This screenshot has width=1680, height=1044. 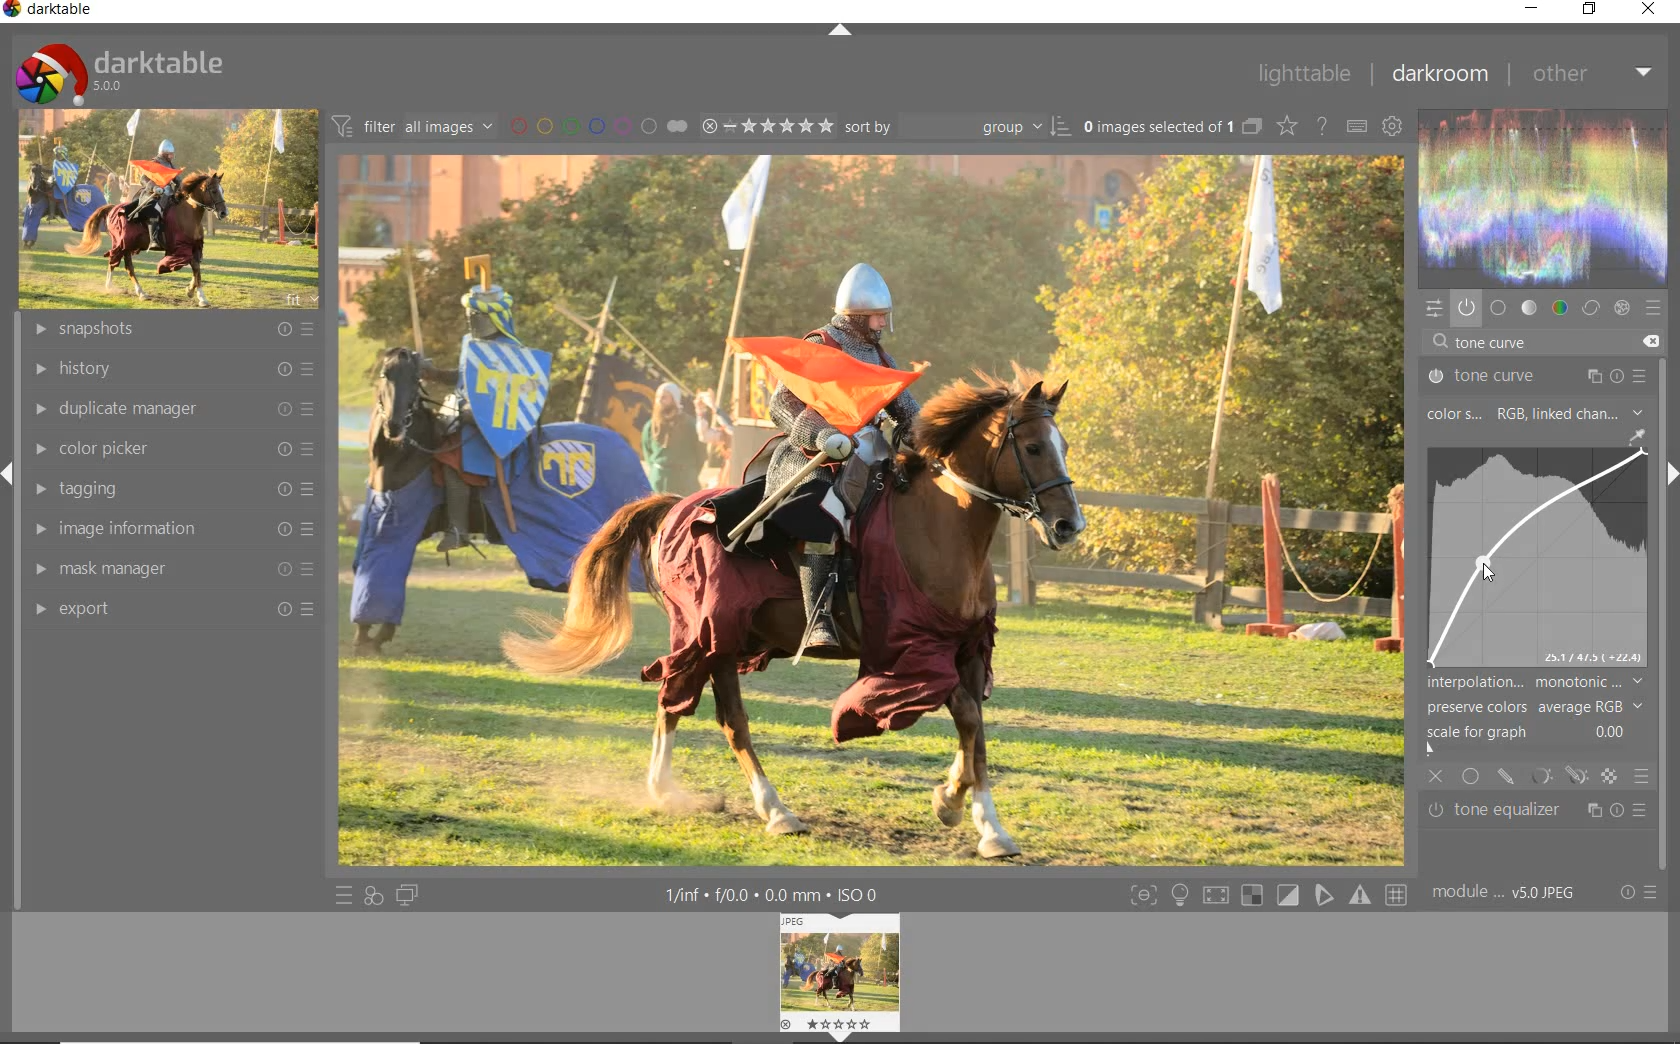 What do you see at coordinates (1466, 309) in the screenshot?
I see `show only active modules` at bounding box center [1466, 309].